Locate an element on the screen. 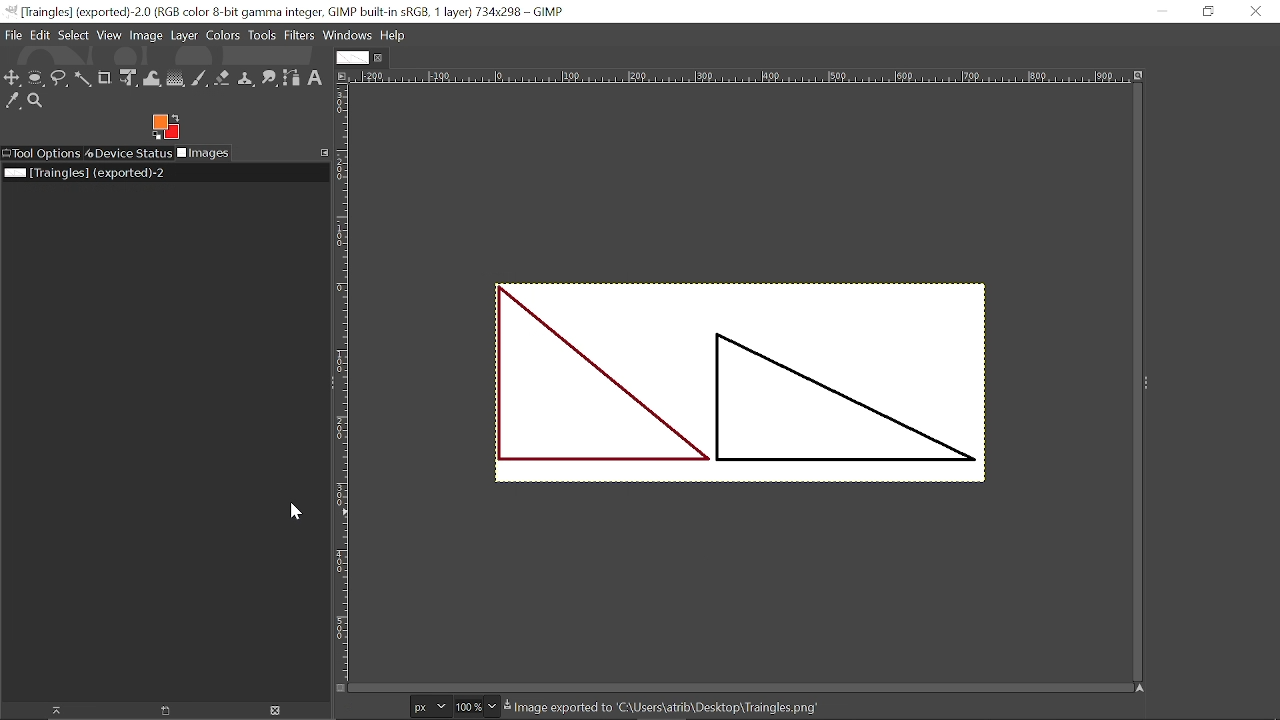 This screenshot has width=1280, height=720. Windows is located at coordinates (348, 37).